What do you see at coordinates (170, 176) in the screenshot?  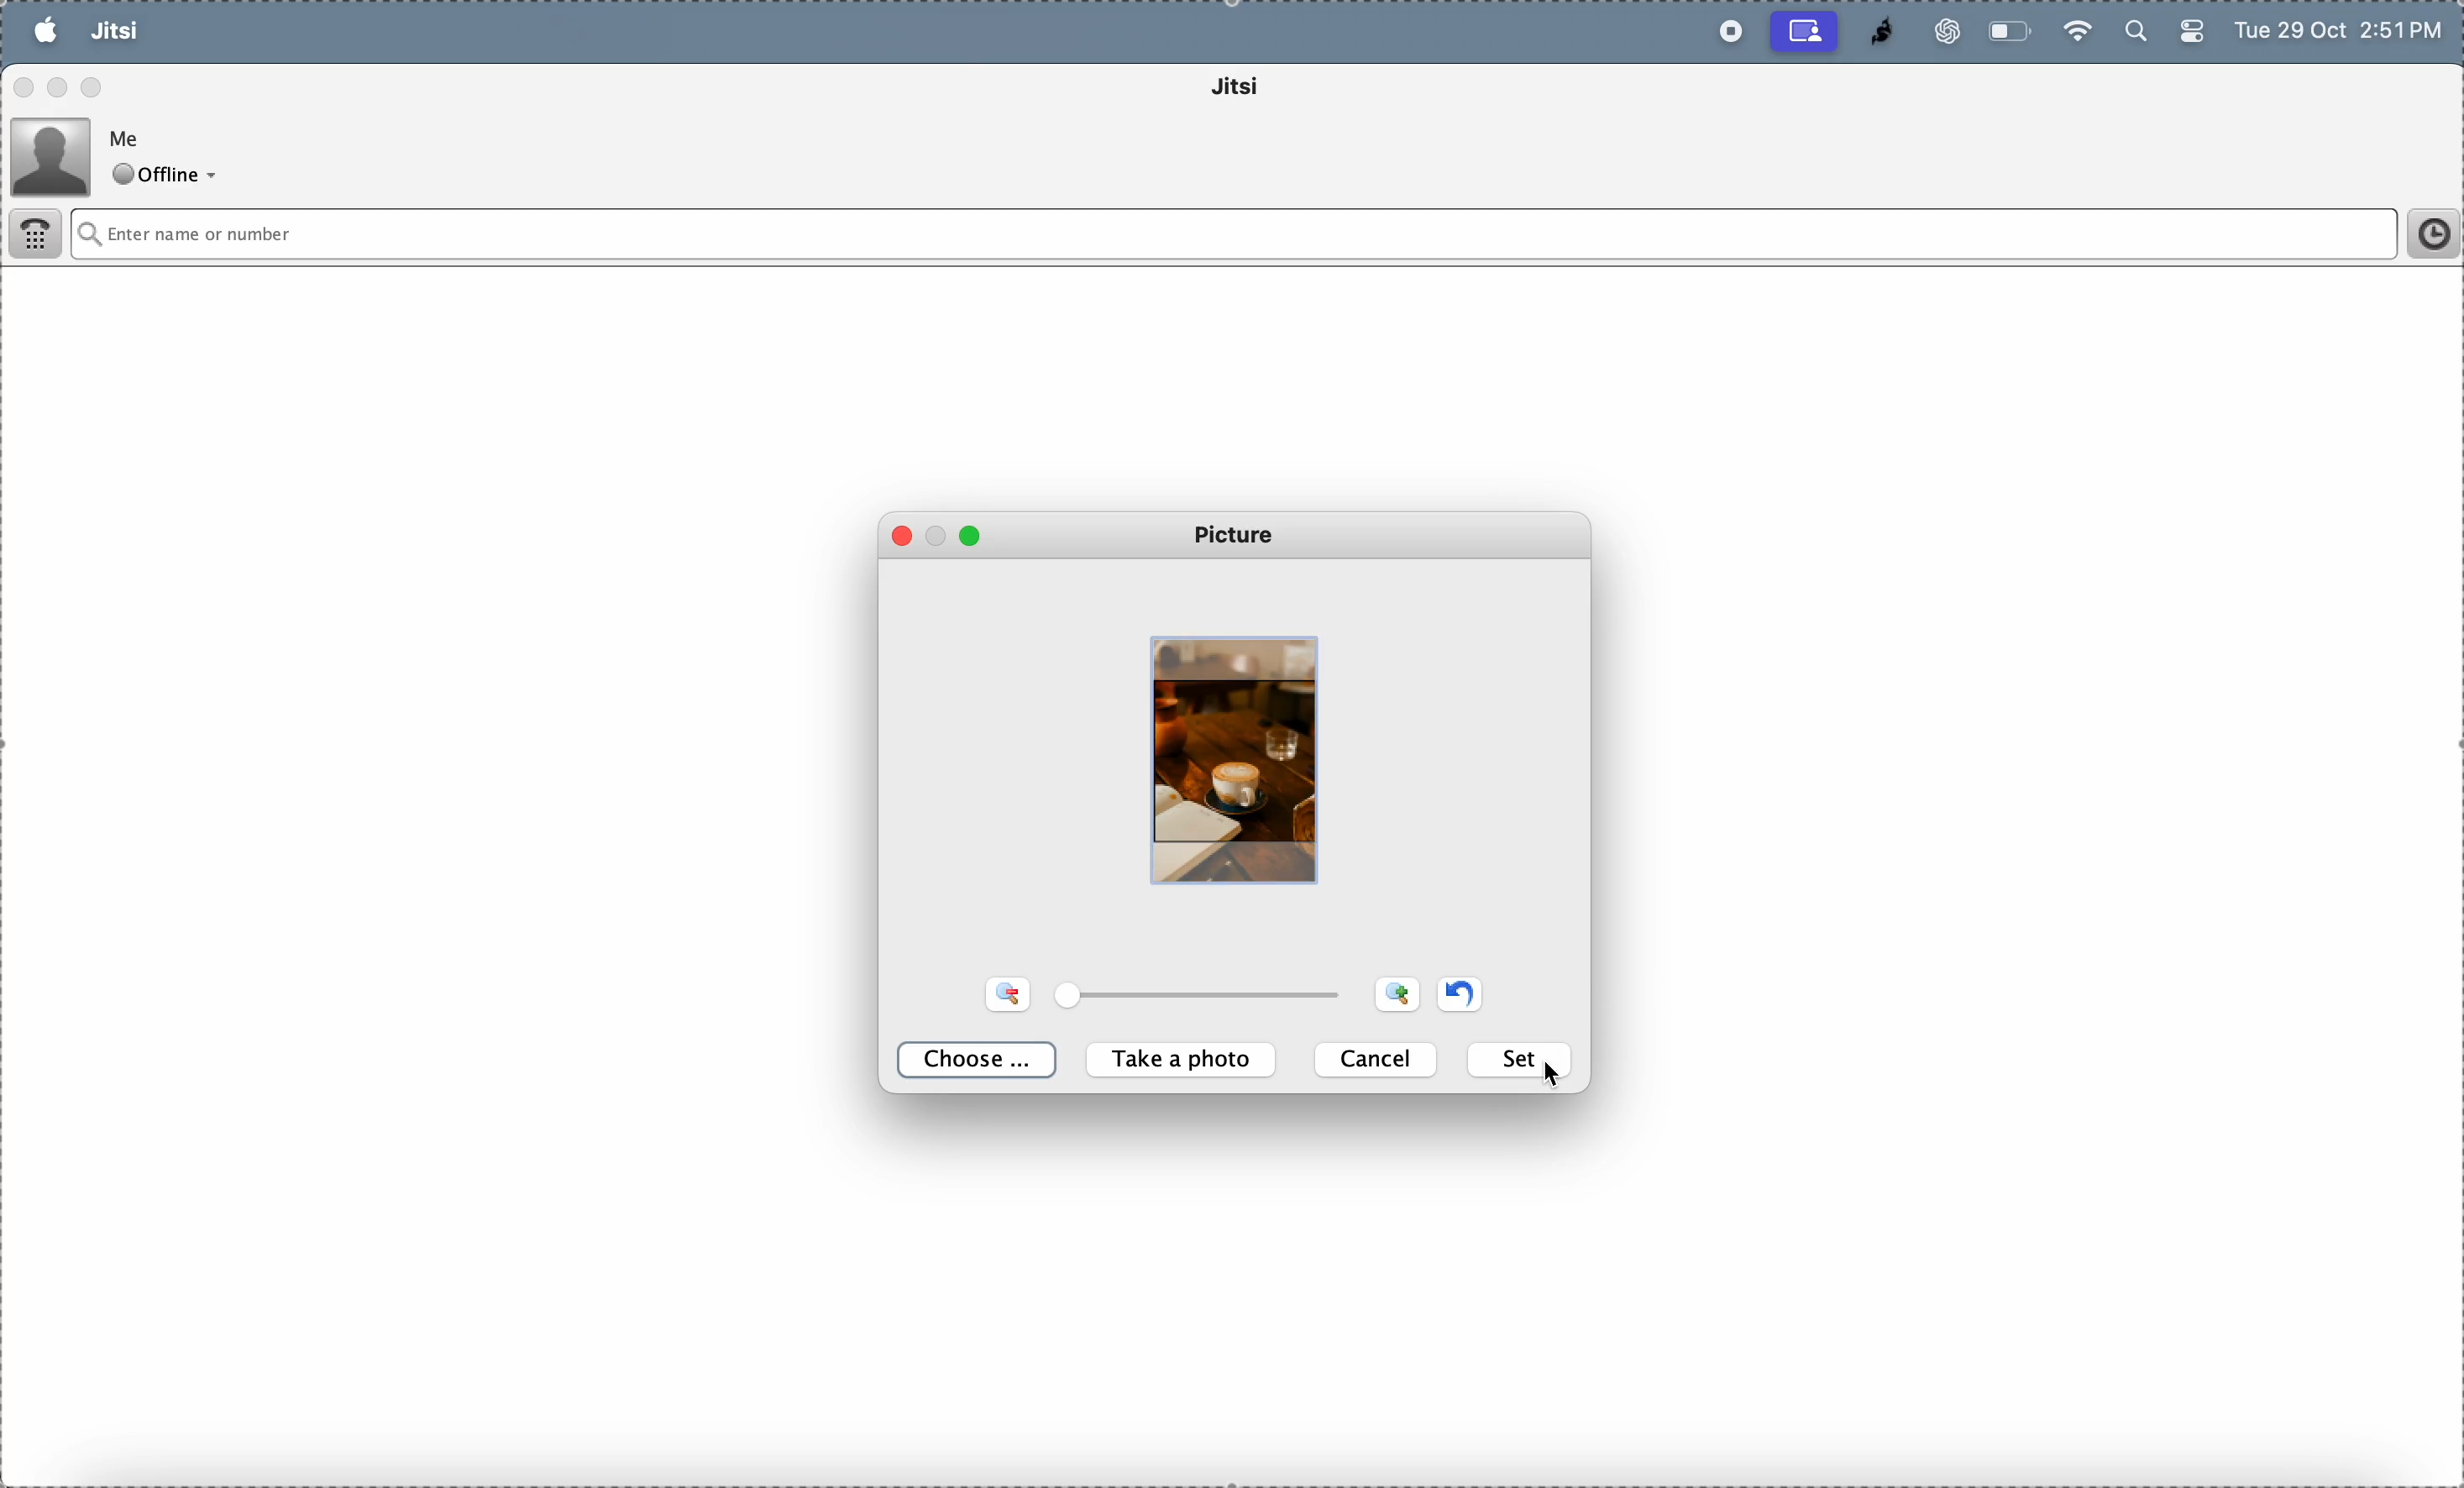 I see `offline` at bounding box center [170, 176].